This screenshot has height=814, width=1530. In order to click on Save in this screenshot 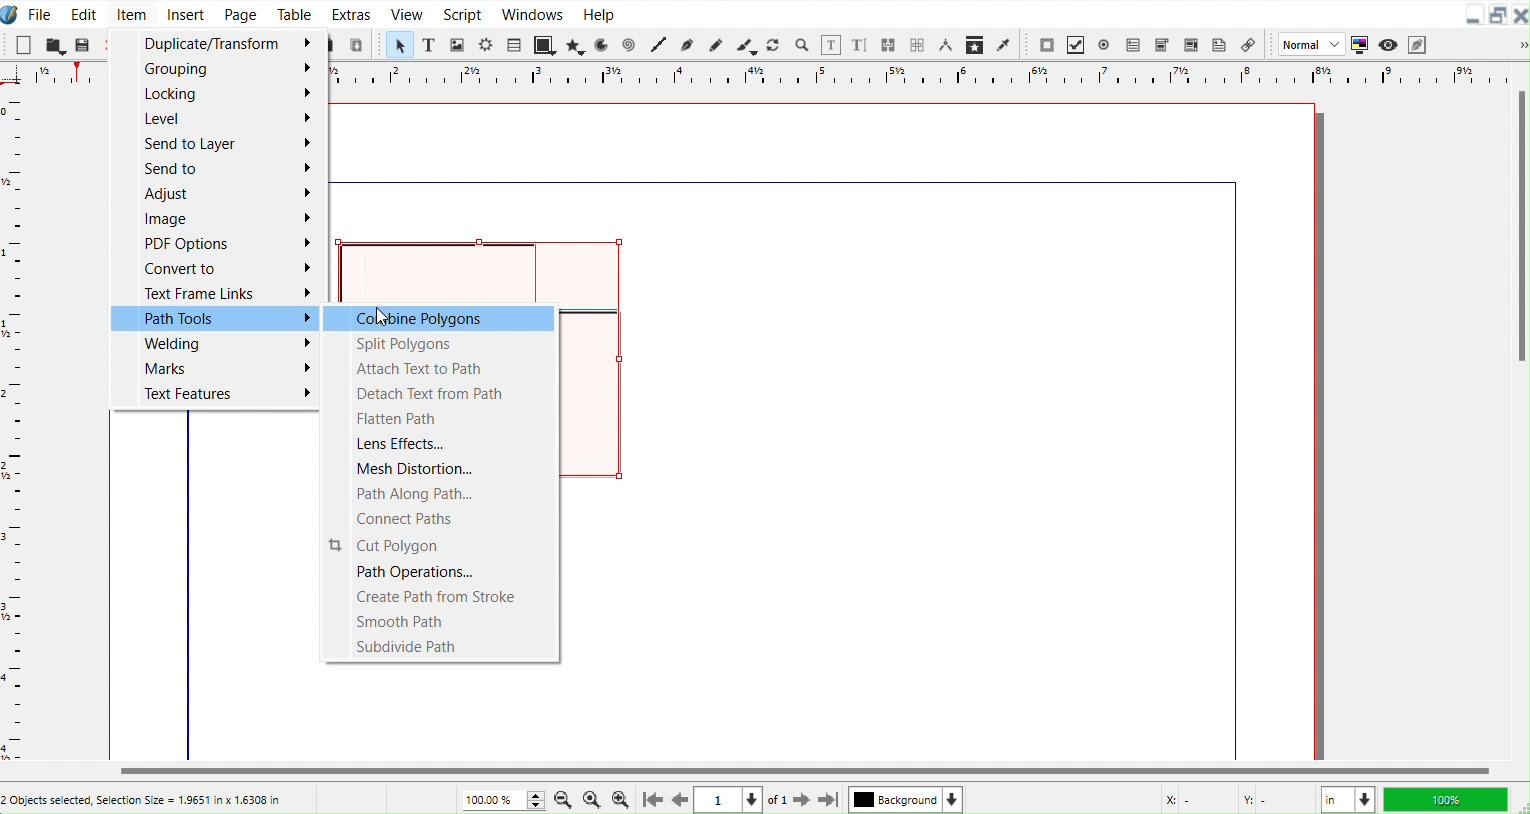, I will do `click(83, 43)`.